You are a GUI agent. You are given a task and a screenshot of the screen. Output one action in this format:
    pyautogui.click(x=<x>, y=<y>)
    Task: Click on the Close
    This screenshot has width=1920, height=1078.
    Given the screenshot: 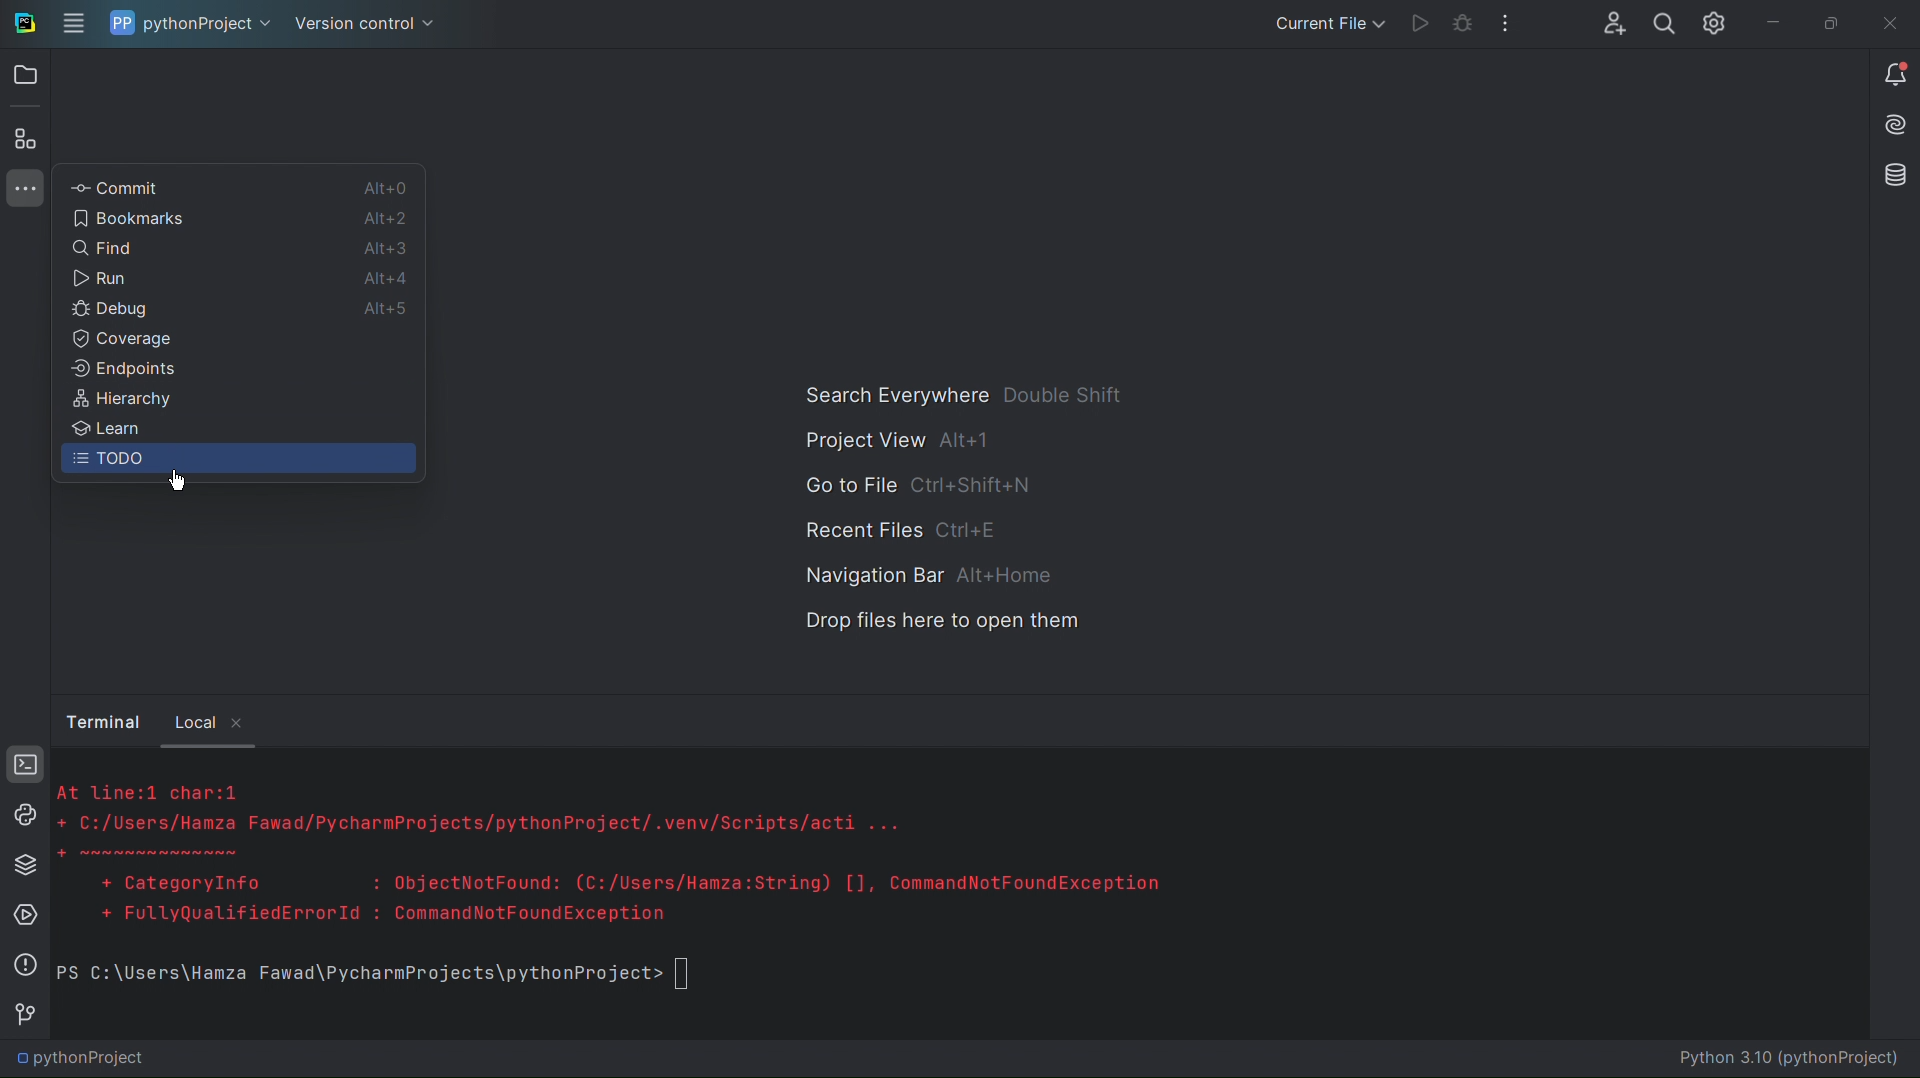 What is the action you would take?
    pyautogui.click(x=1889, y=23)
    